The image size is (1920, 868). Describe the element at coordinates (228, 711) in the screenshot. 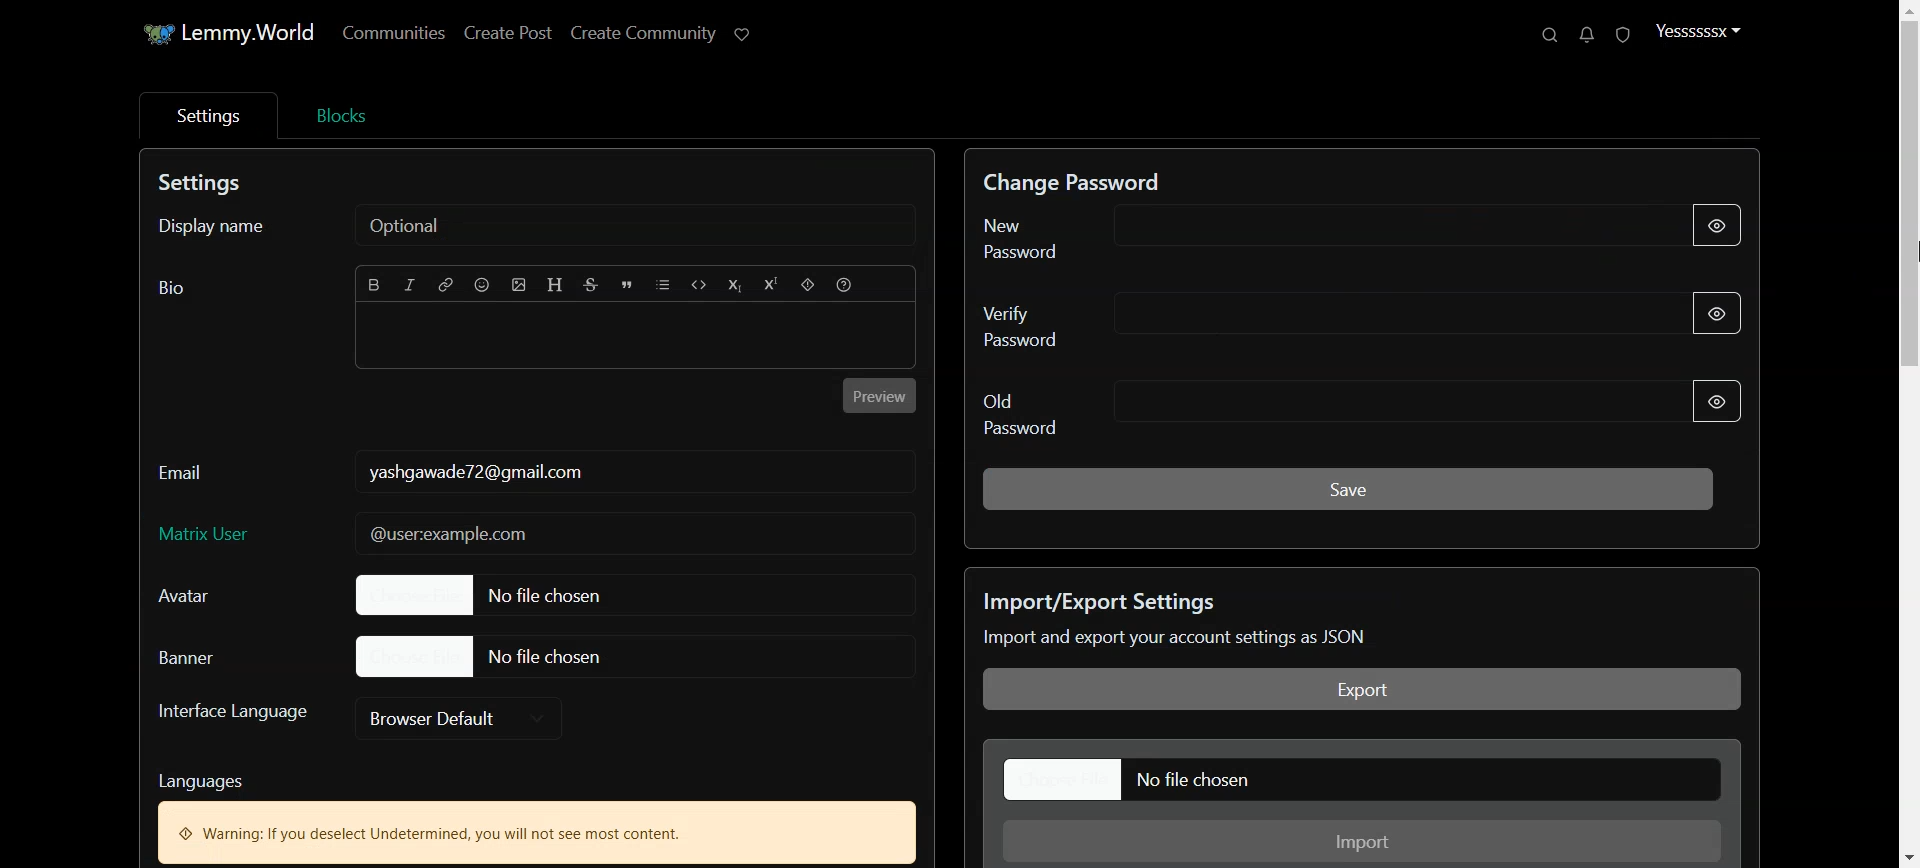

I see `Interface Language` at that location.